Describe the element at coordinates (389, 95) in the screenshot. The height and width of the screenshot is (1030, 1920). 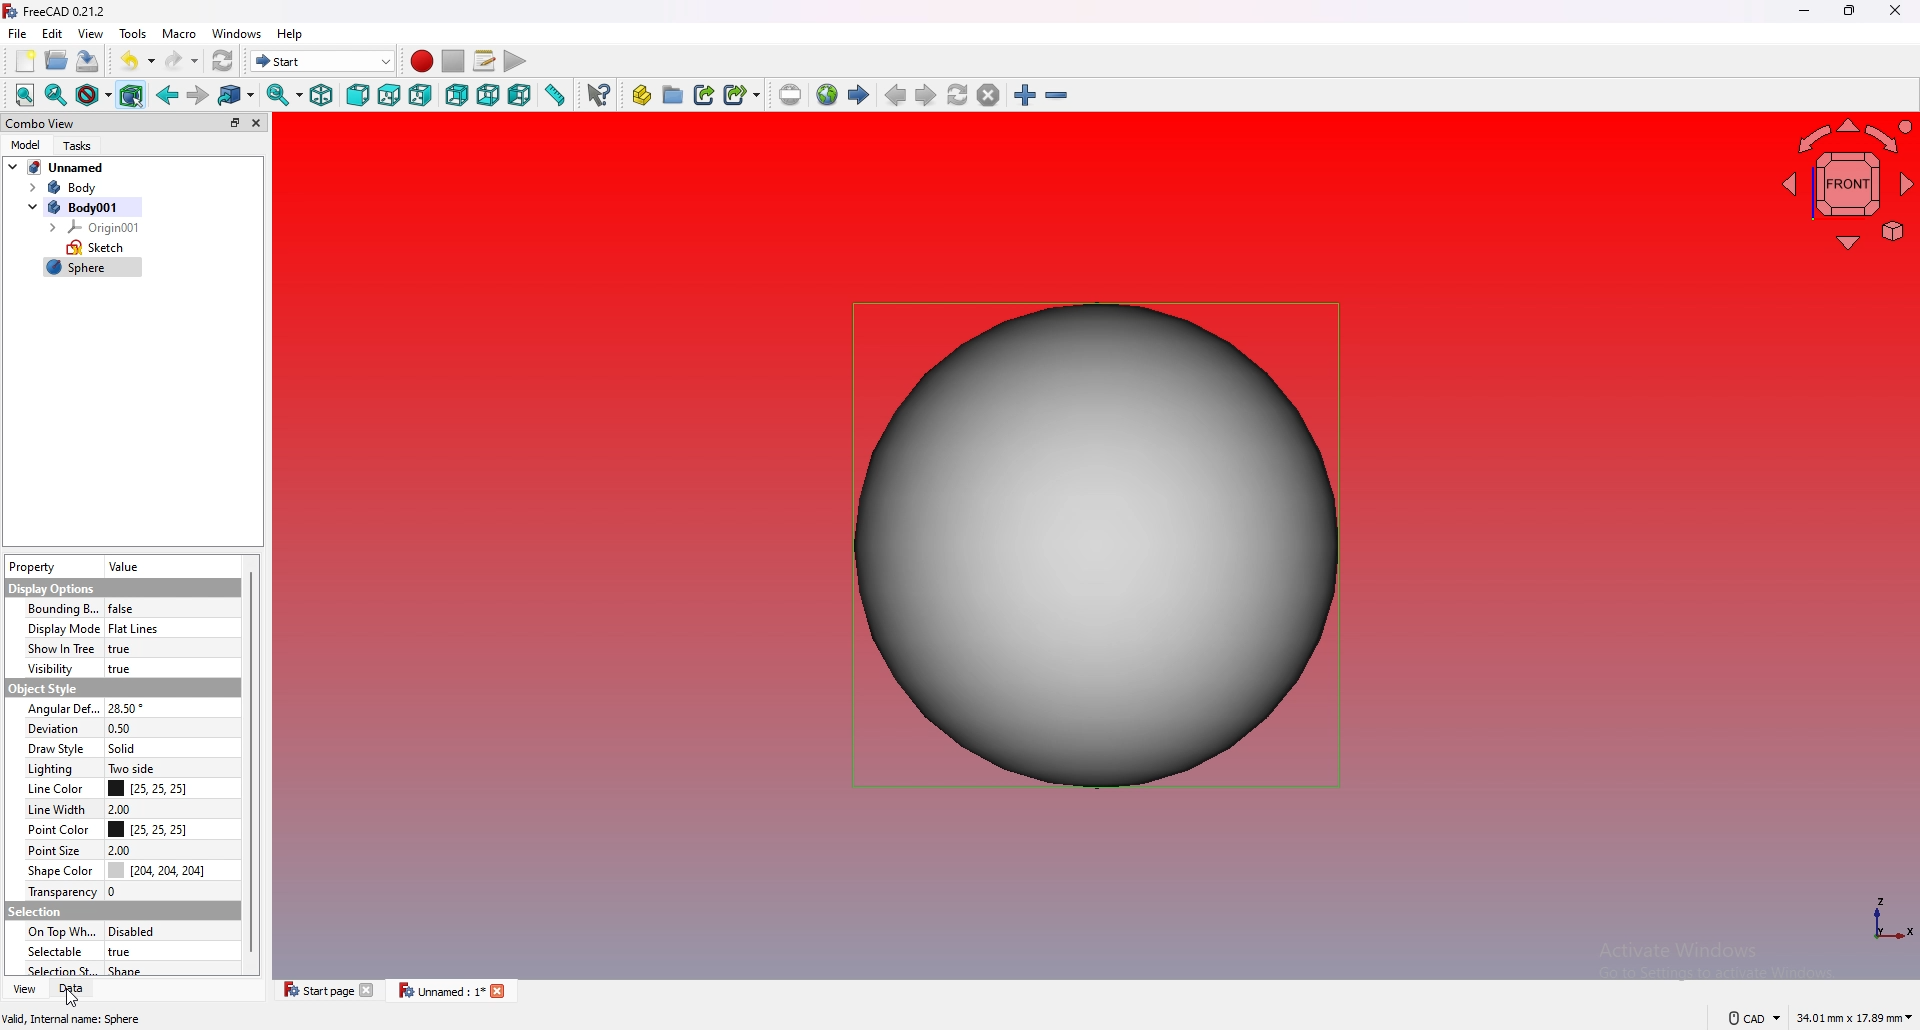
I see `top` at that location.